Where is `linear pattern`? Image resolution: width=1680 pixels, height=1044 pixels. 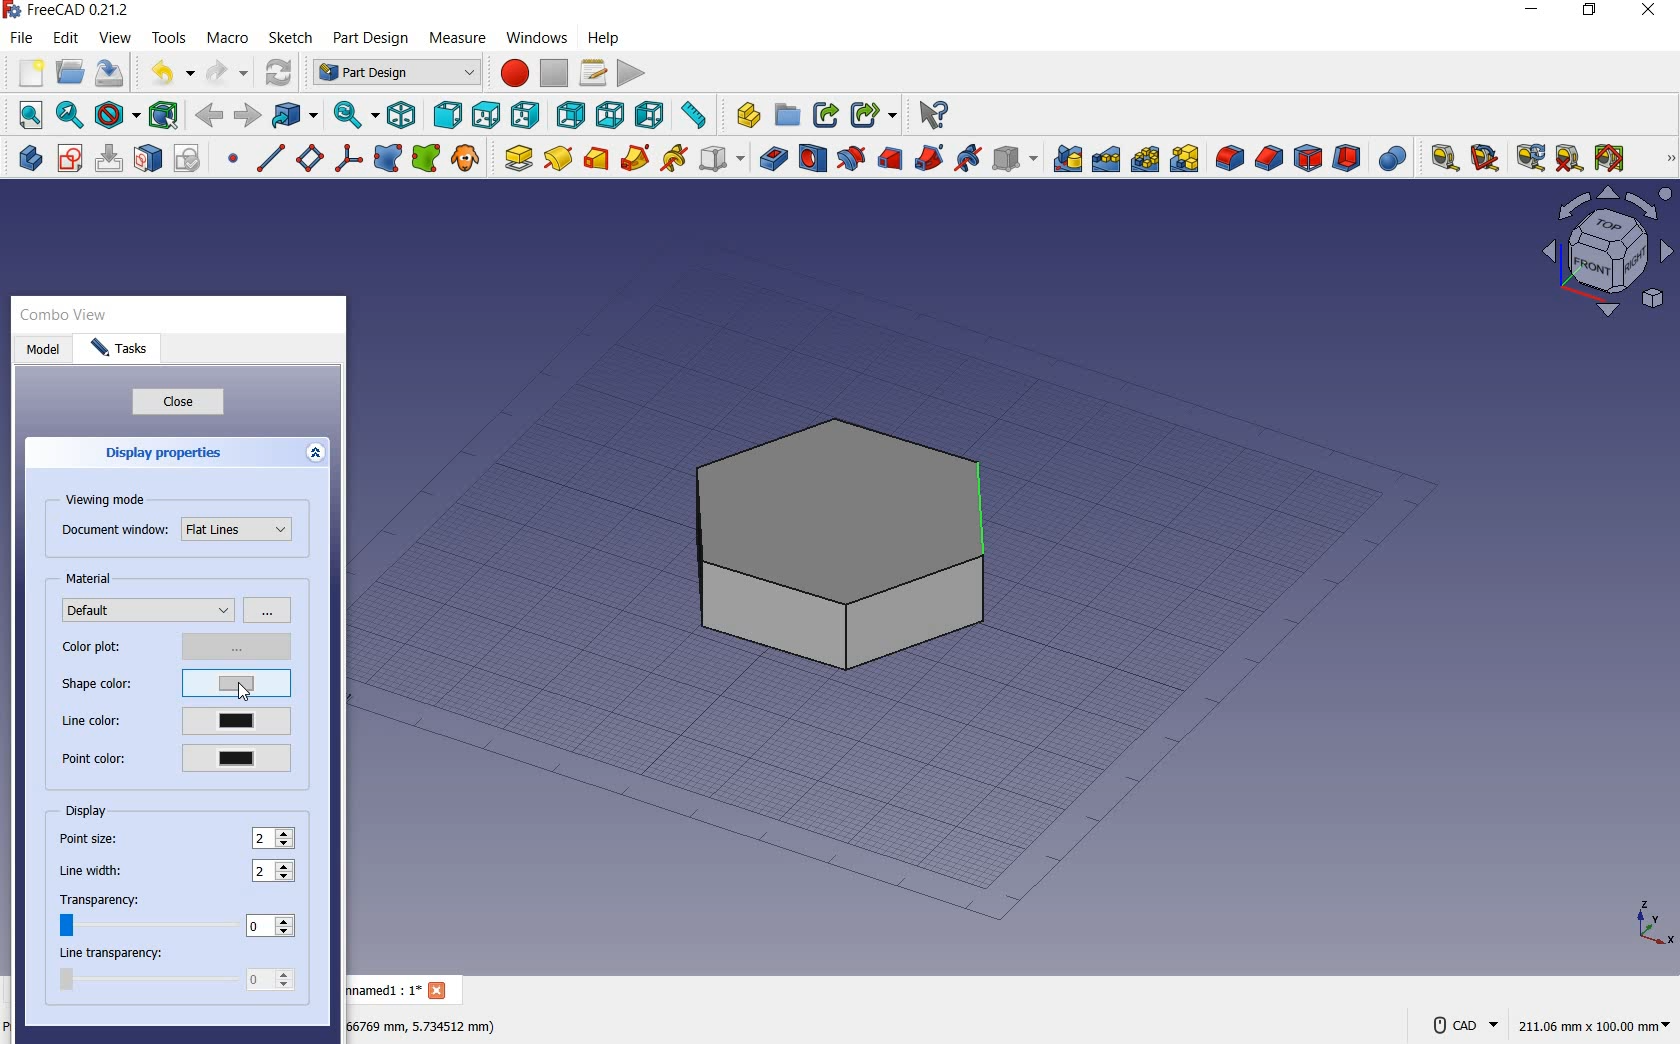
linear pattern is located at coordinates (1106, 160).